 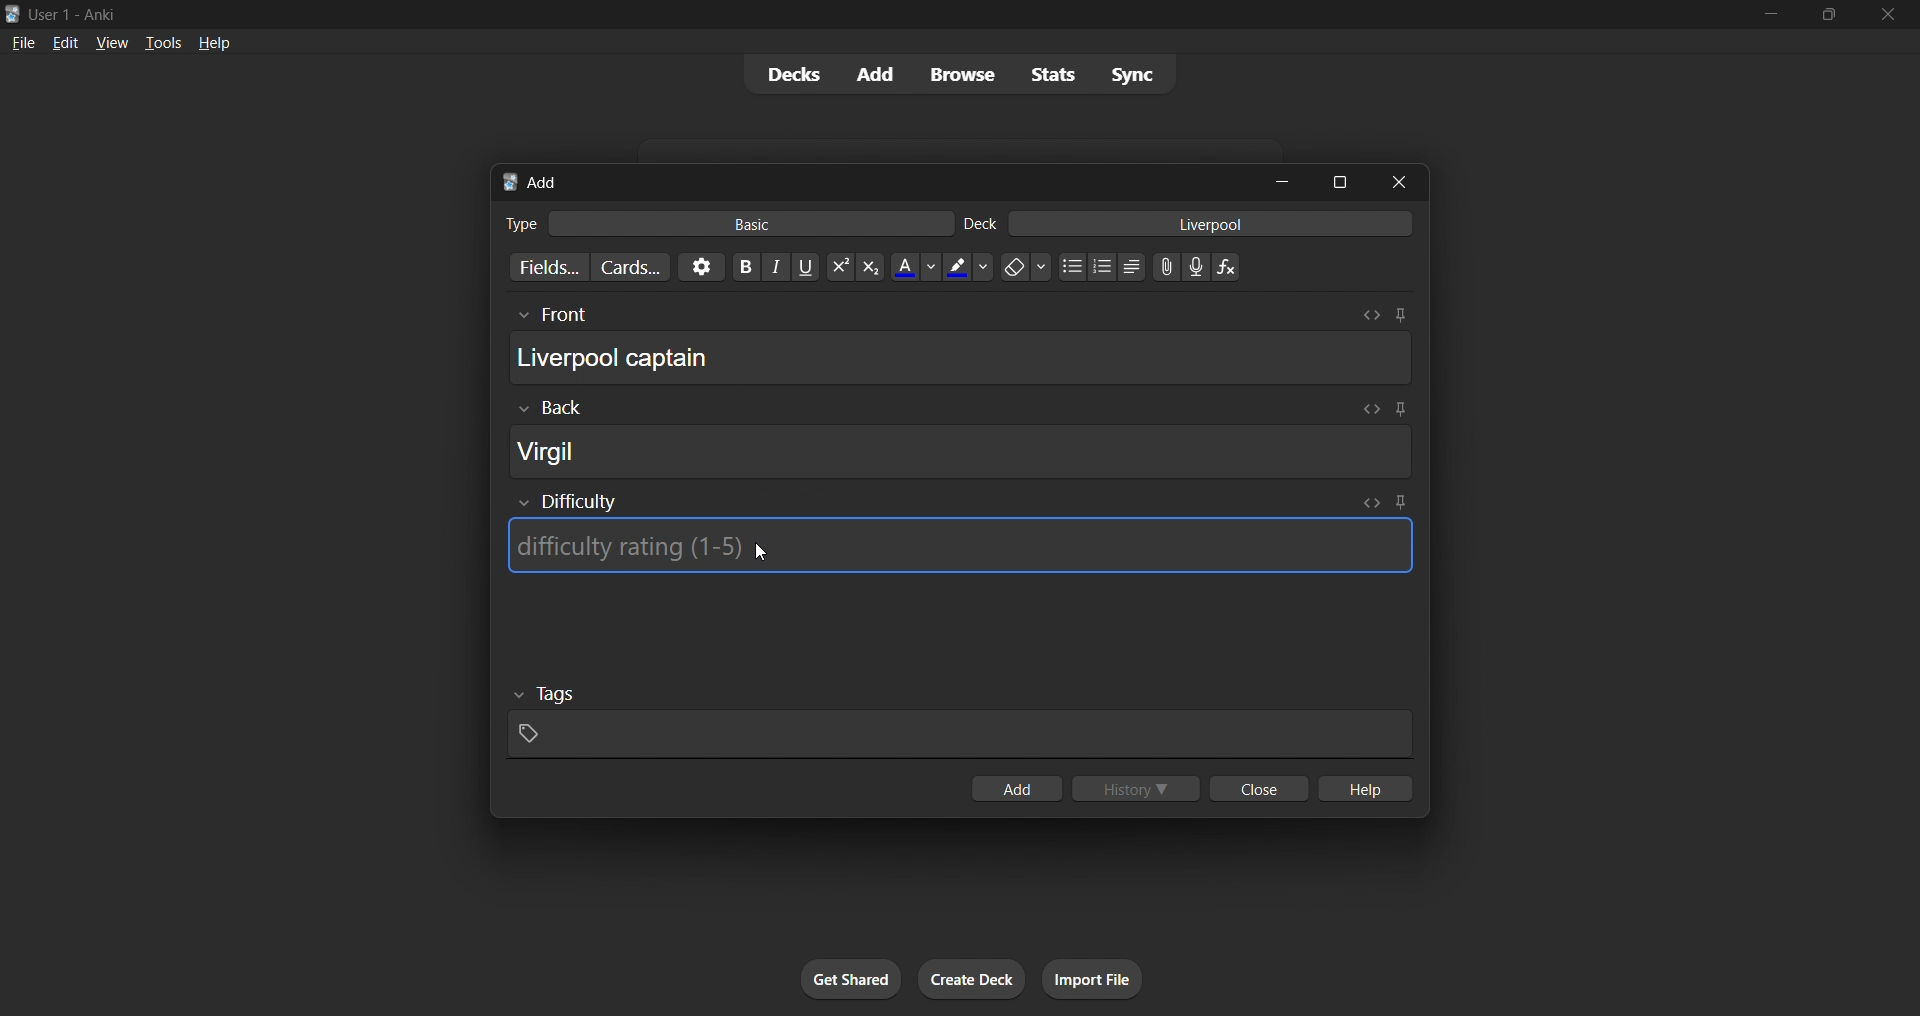 What do you see at coordinates (791, 75) in the screenshot?
I see `decks` at bounding box center [791, 75].